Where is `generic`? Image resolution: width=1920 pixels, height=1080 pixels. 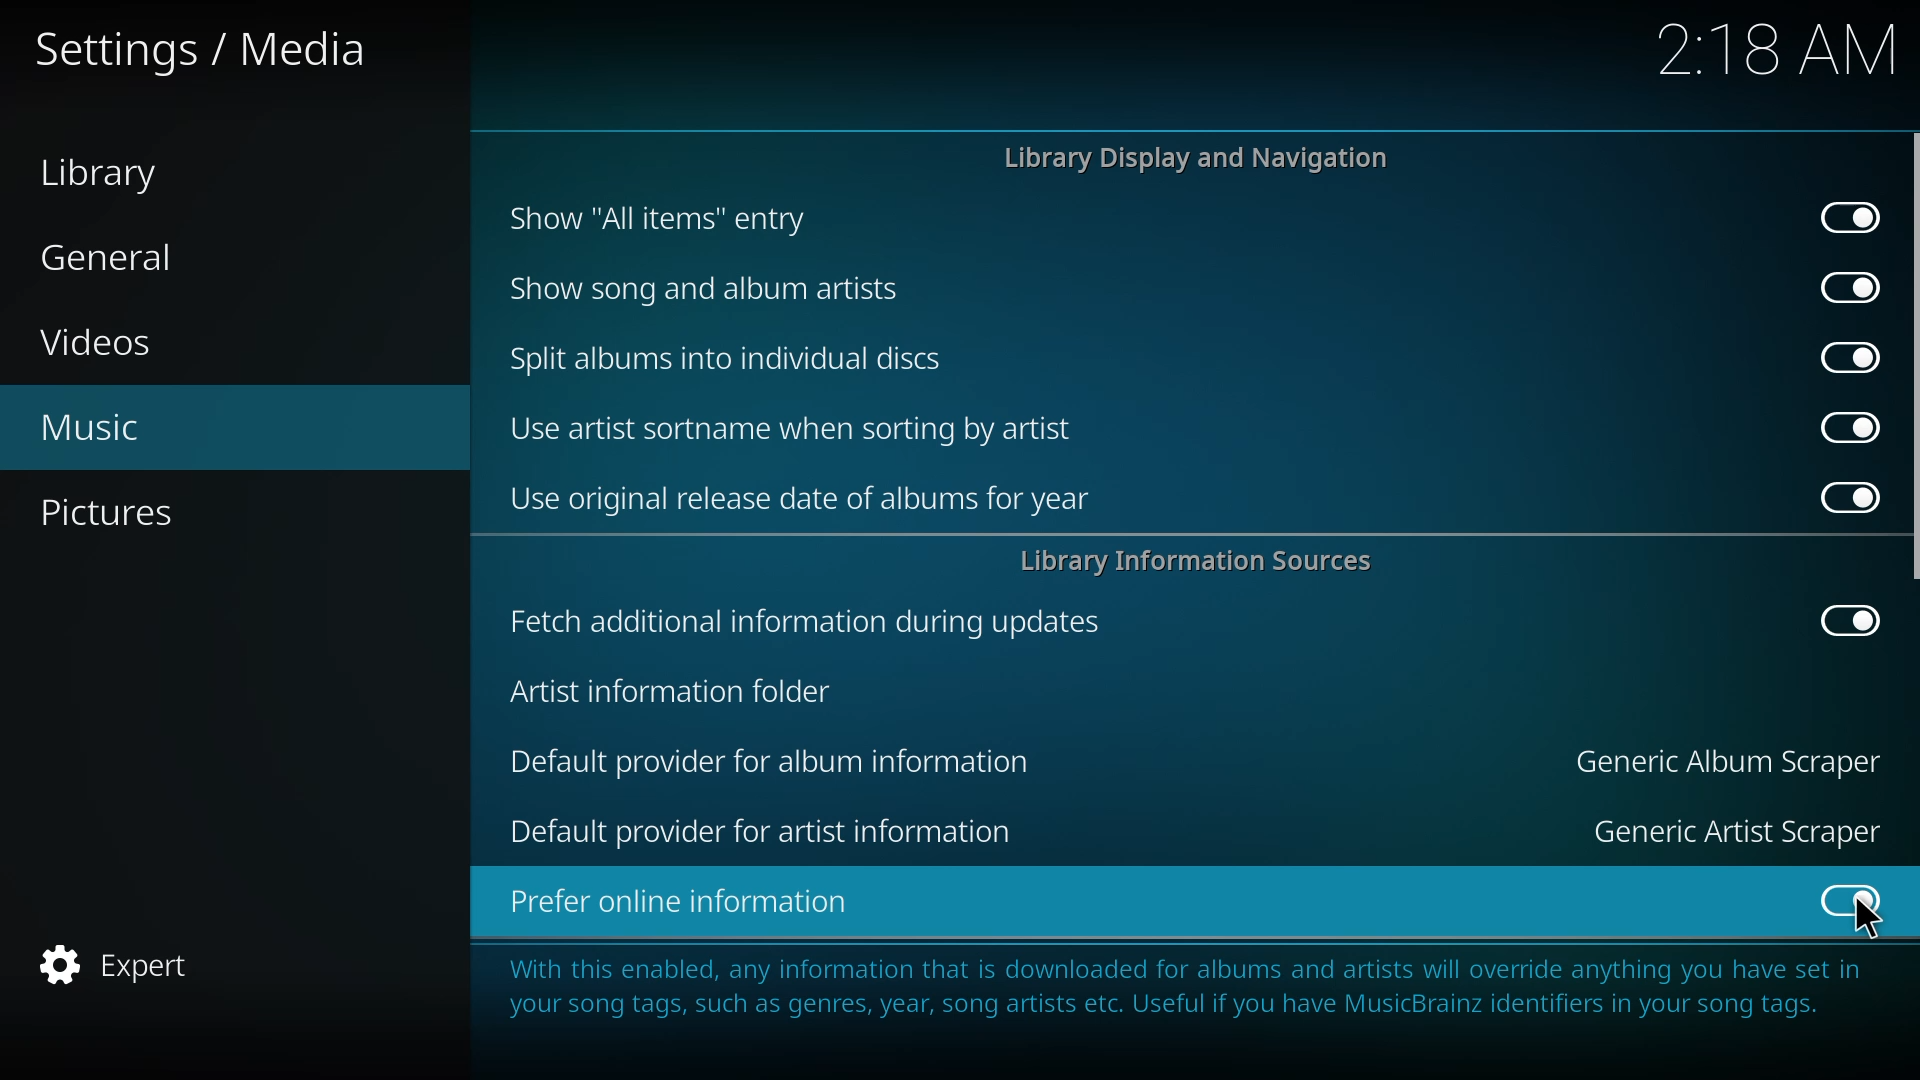
generic is located at coordinates (1737, 830).